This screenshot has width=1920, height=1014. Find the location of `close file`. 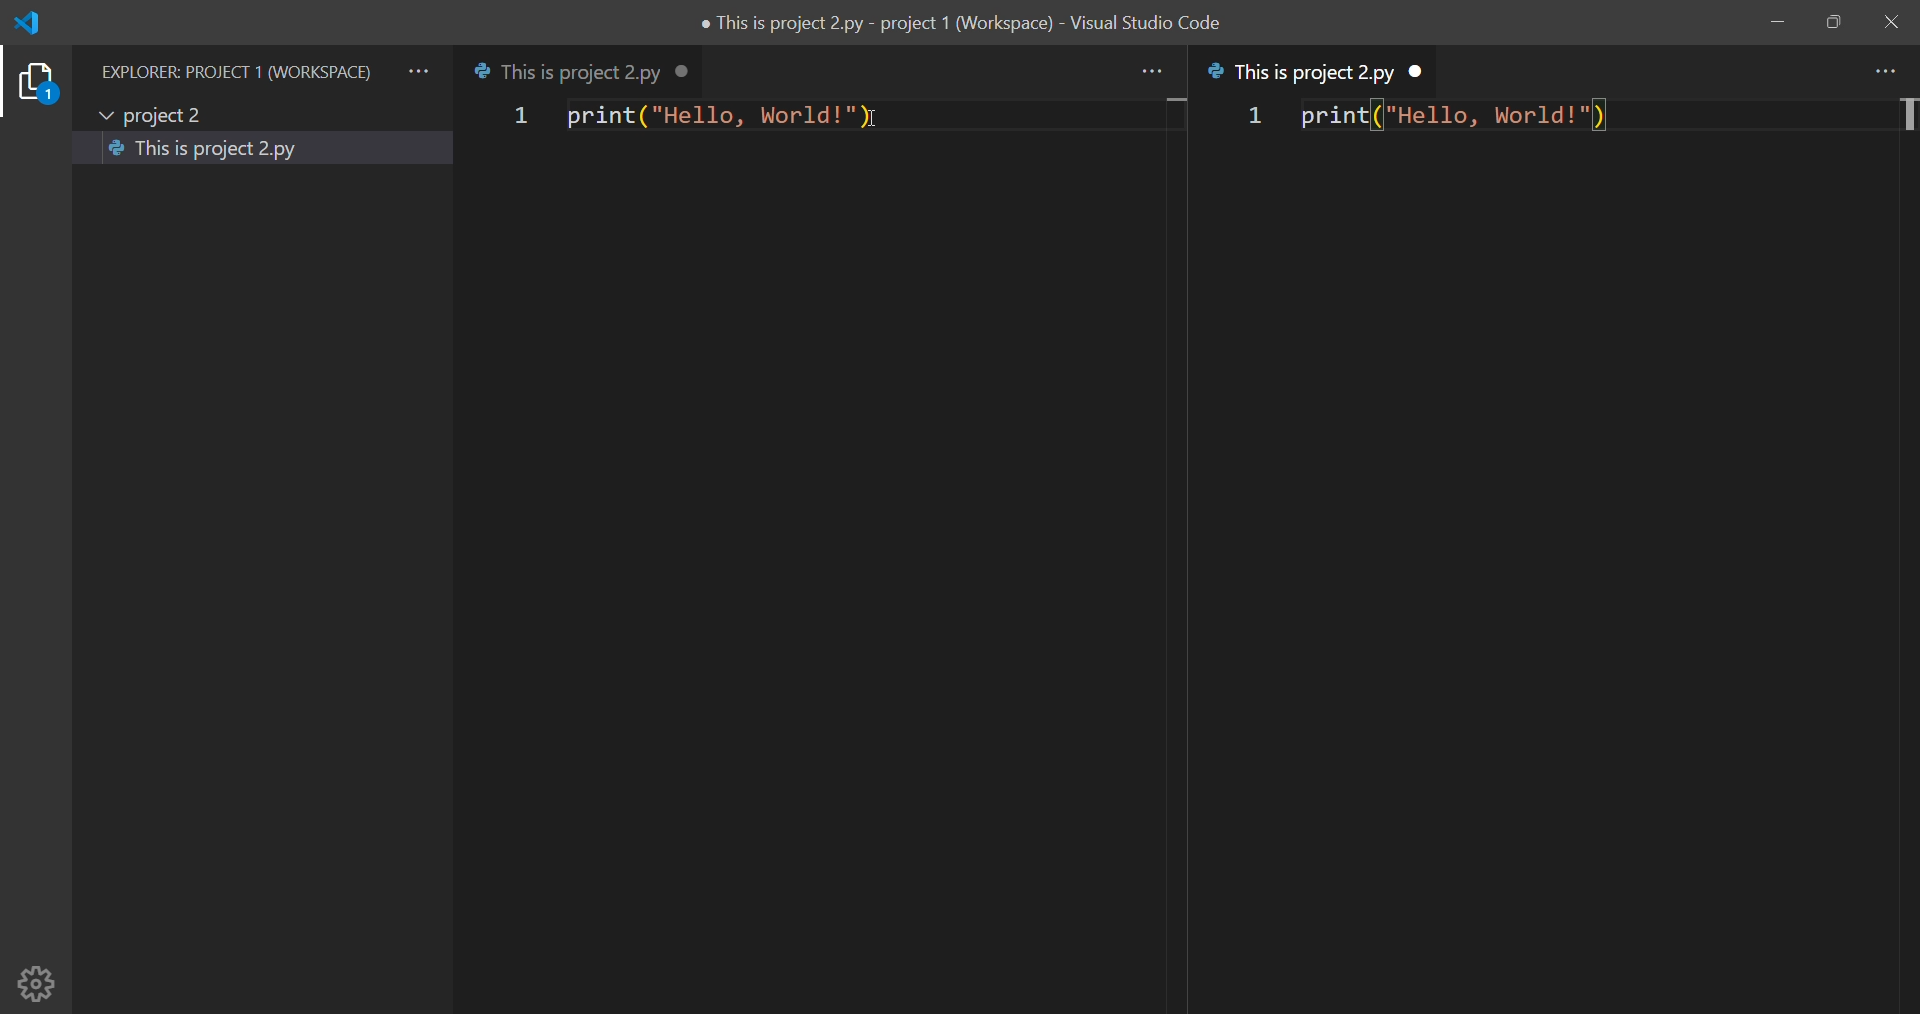

close file is located at coordinates (689, 71).